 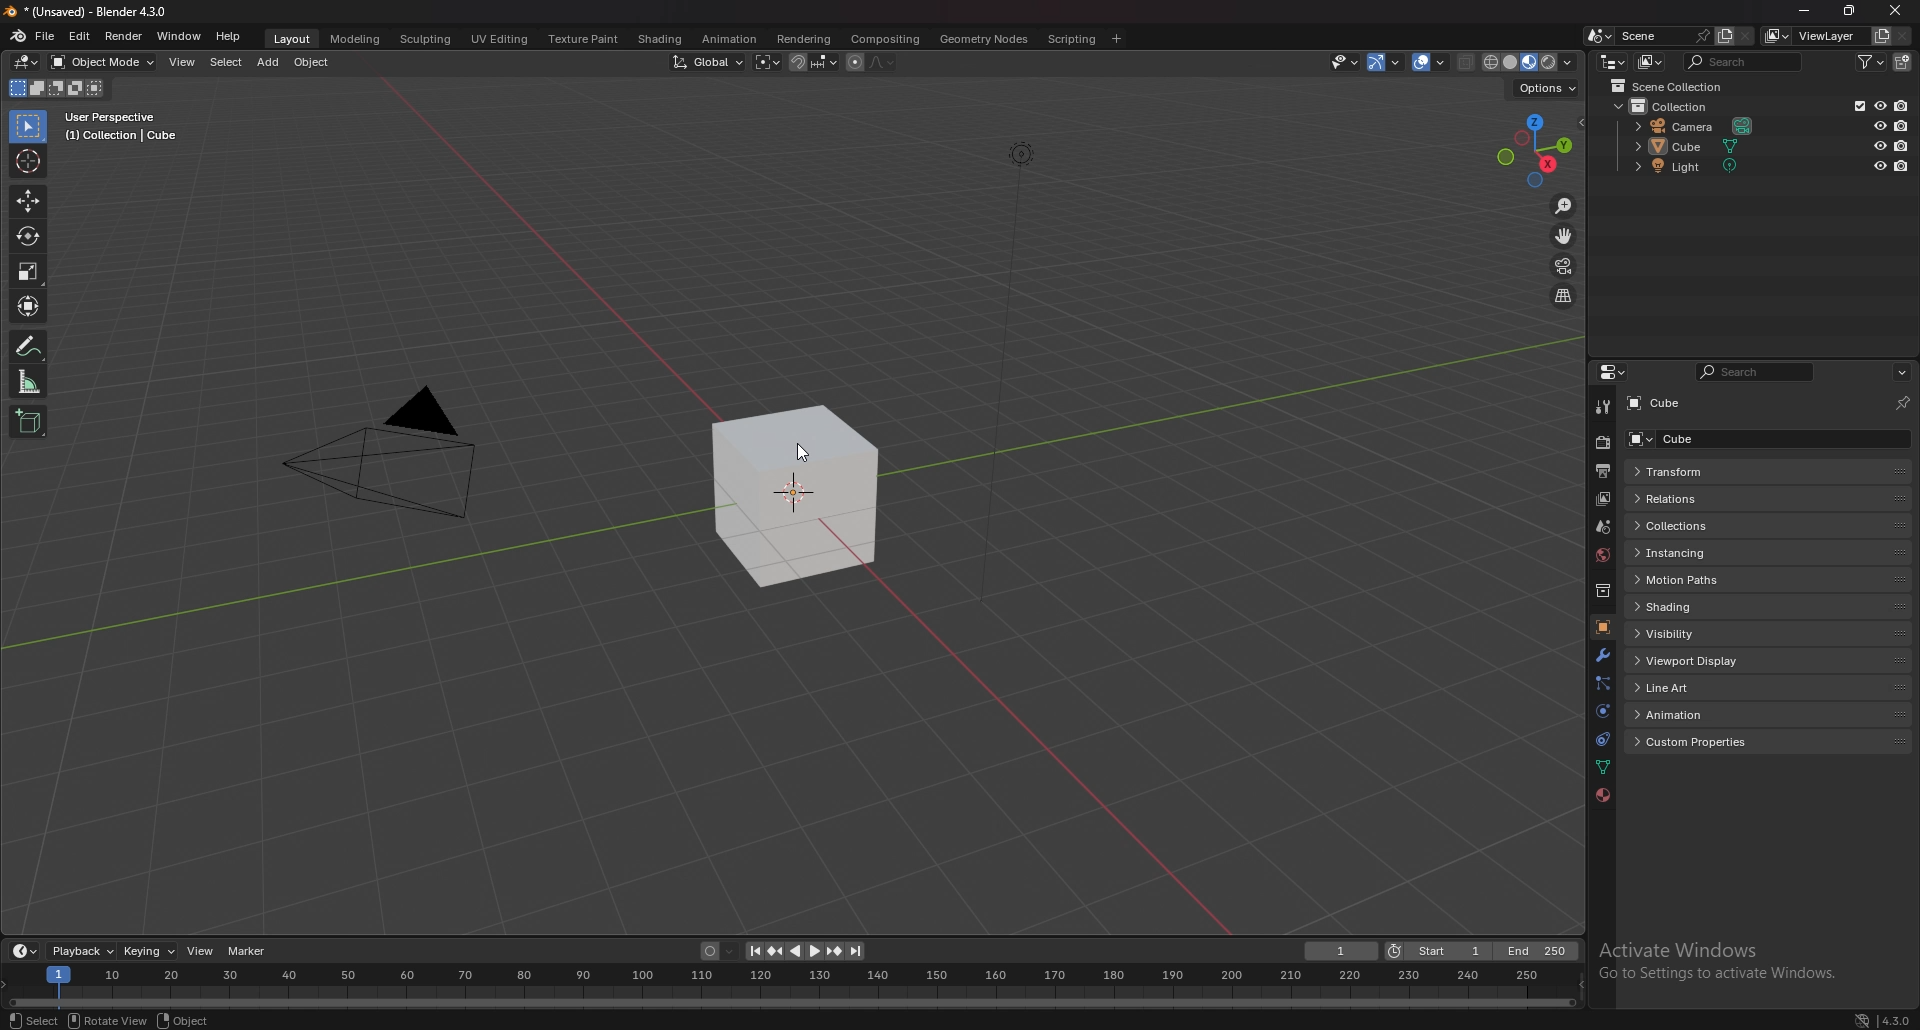 What do you see at coordinates (1676, 86) in the screenshot?
I see `scene collection` at bounding box center [1676, 86].